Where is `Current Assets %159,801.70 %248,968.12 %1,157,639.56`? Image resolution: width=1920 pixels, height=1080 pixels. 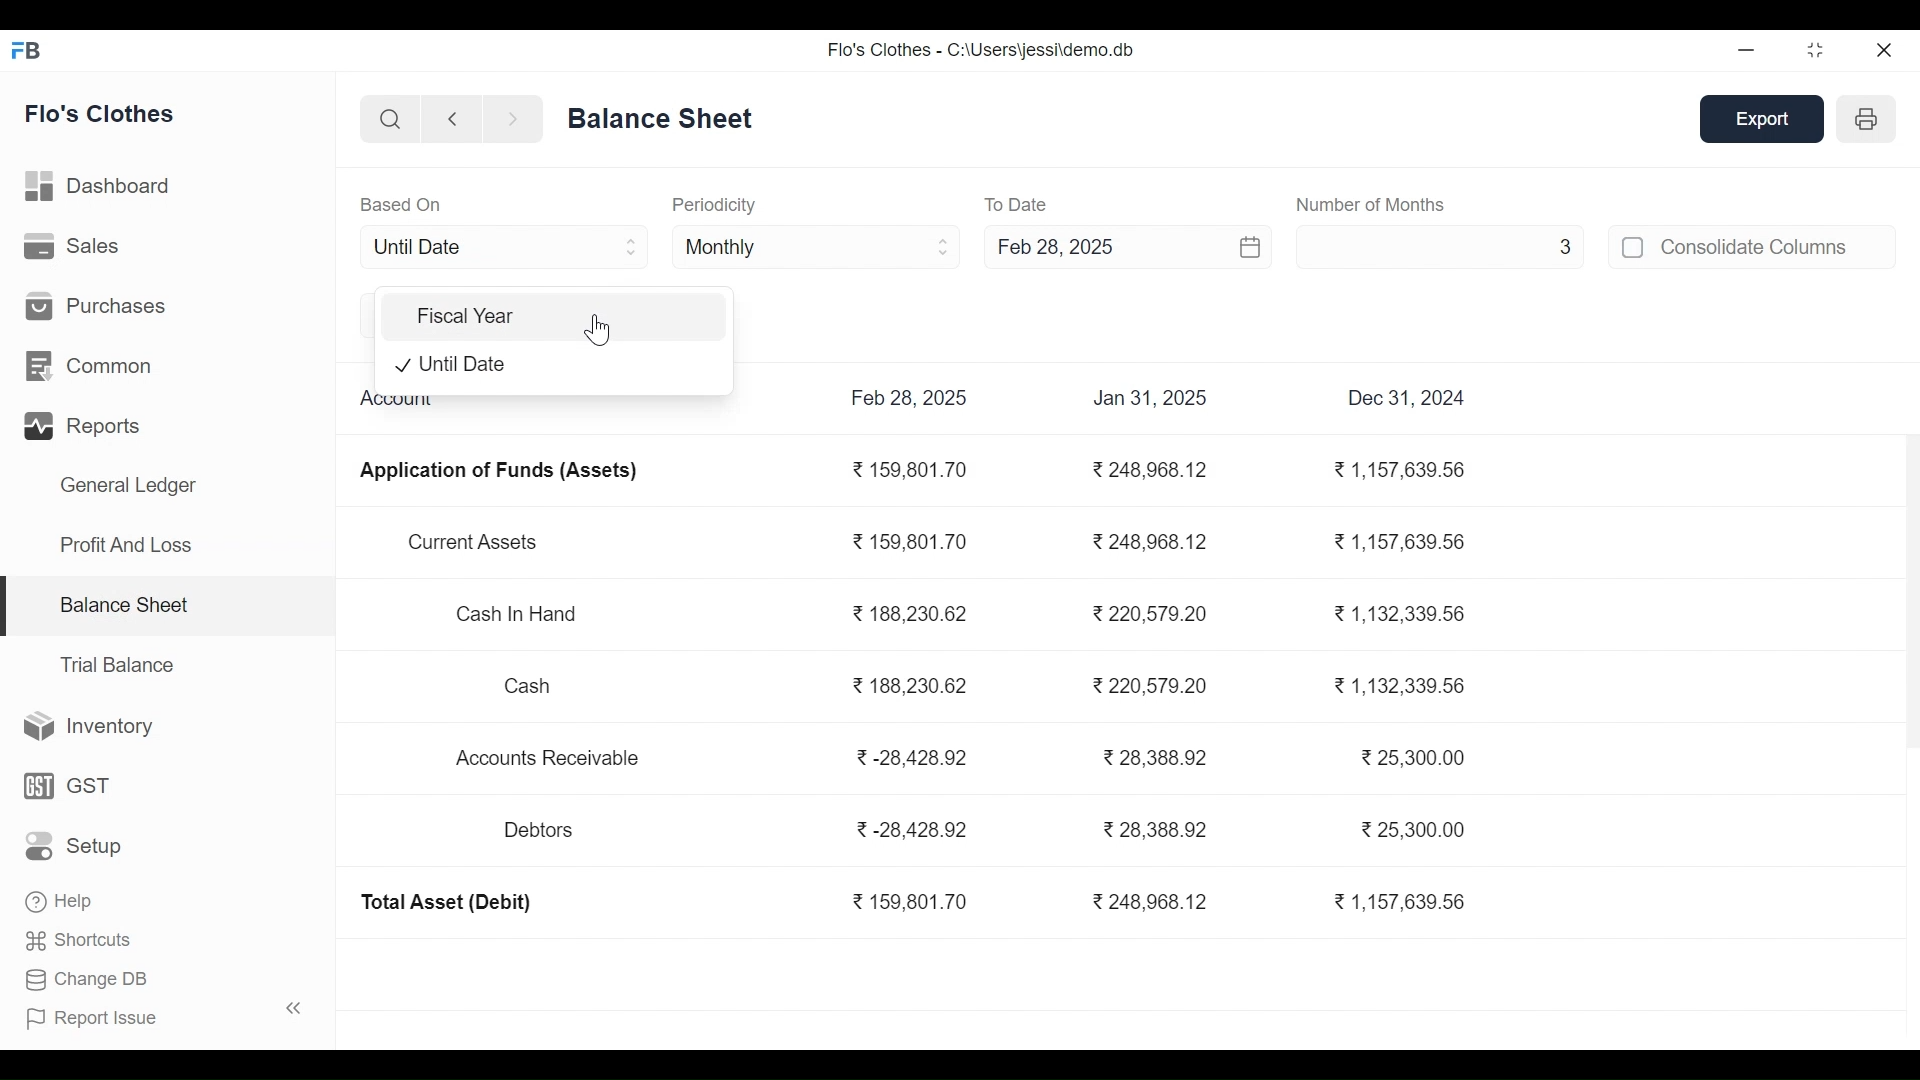 Current Assets %159,801.70 %248,968.12 %1,157,639.56 is located at coordinates (936, 544).